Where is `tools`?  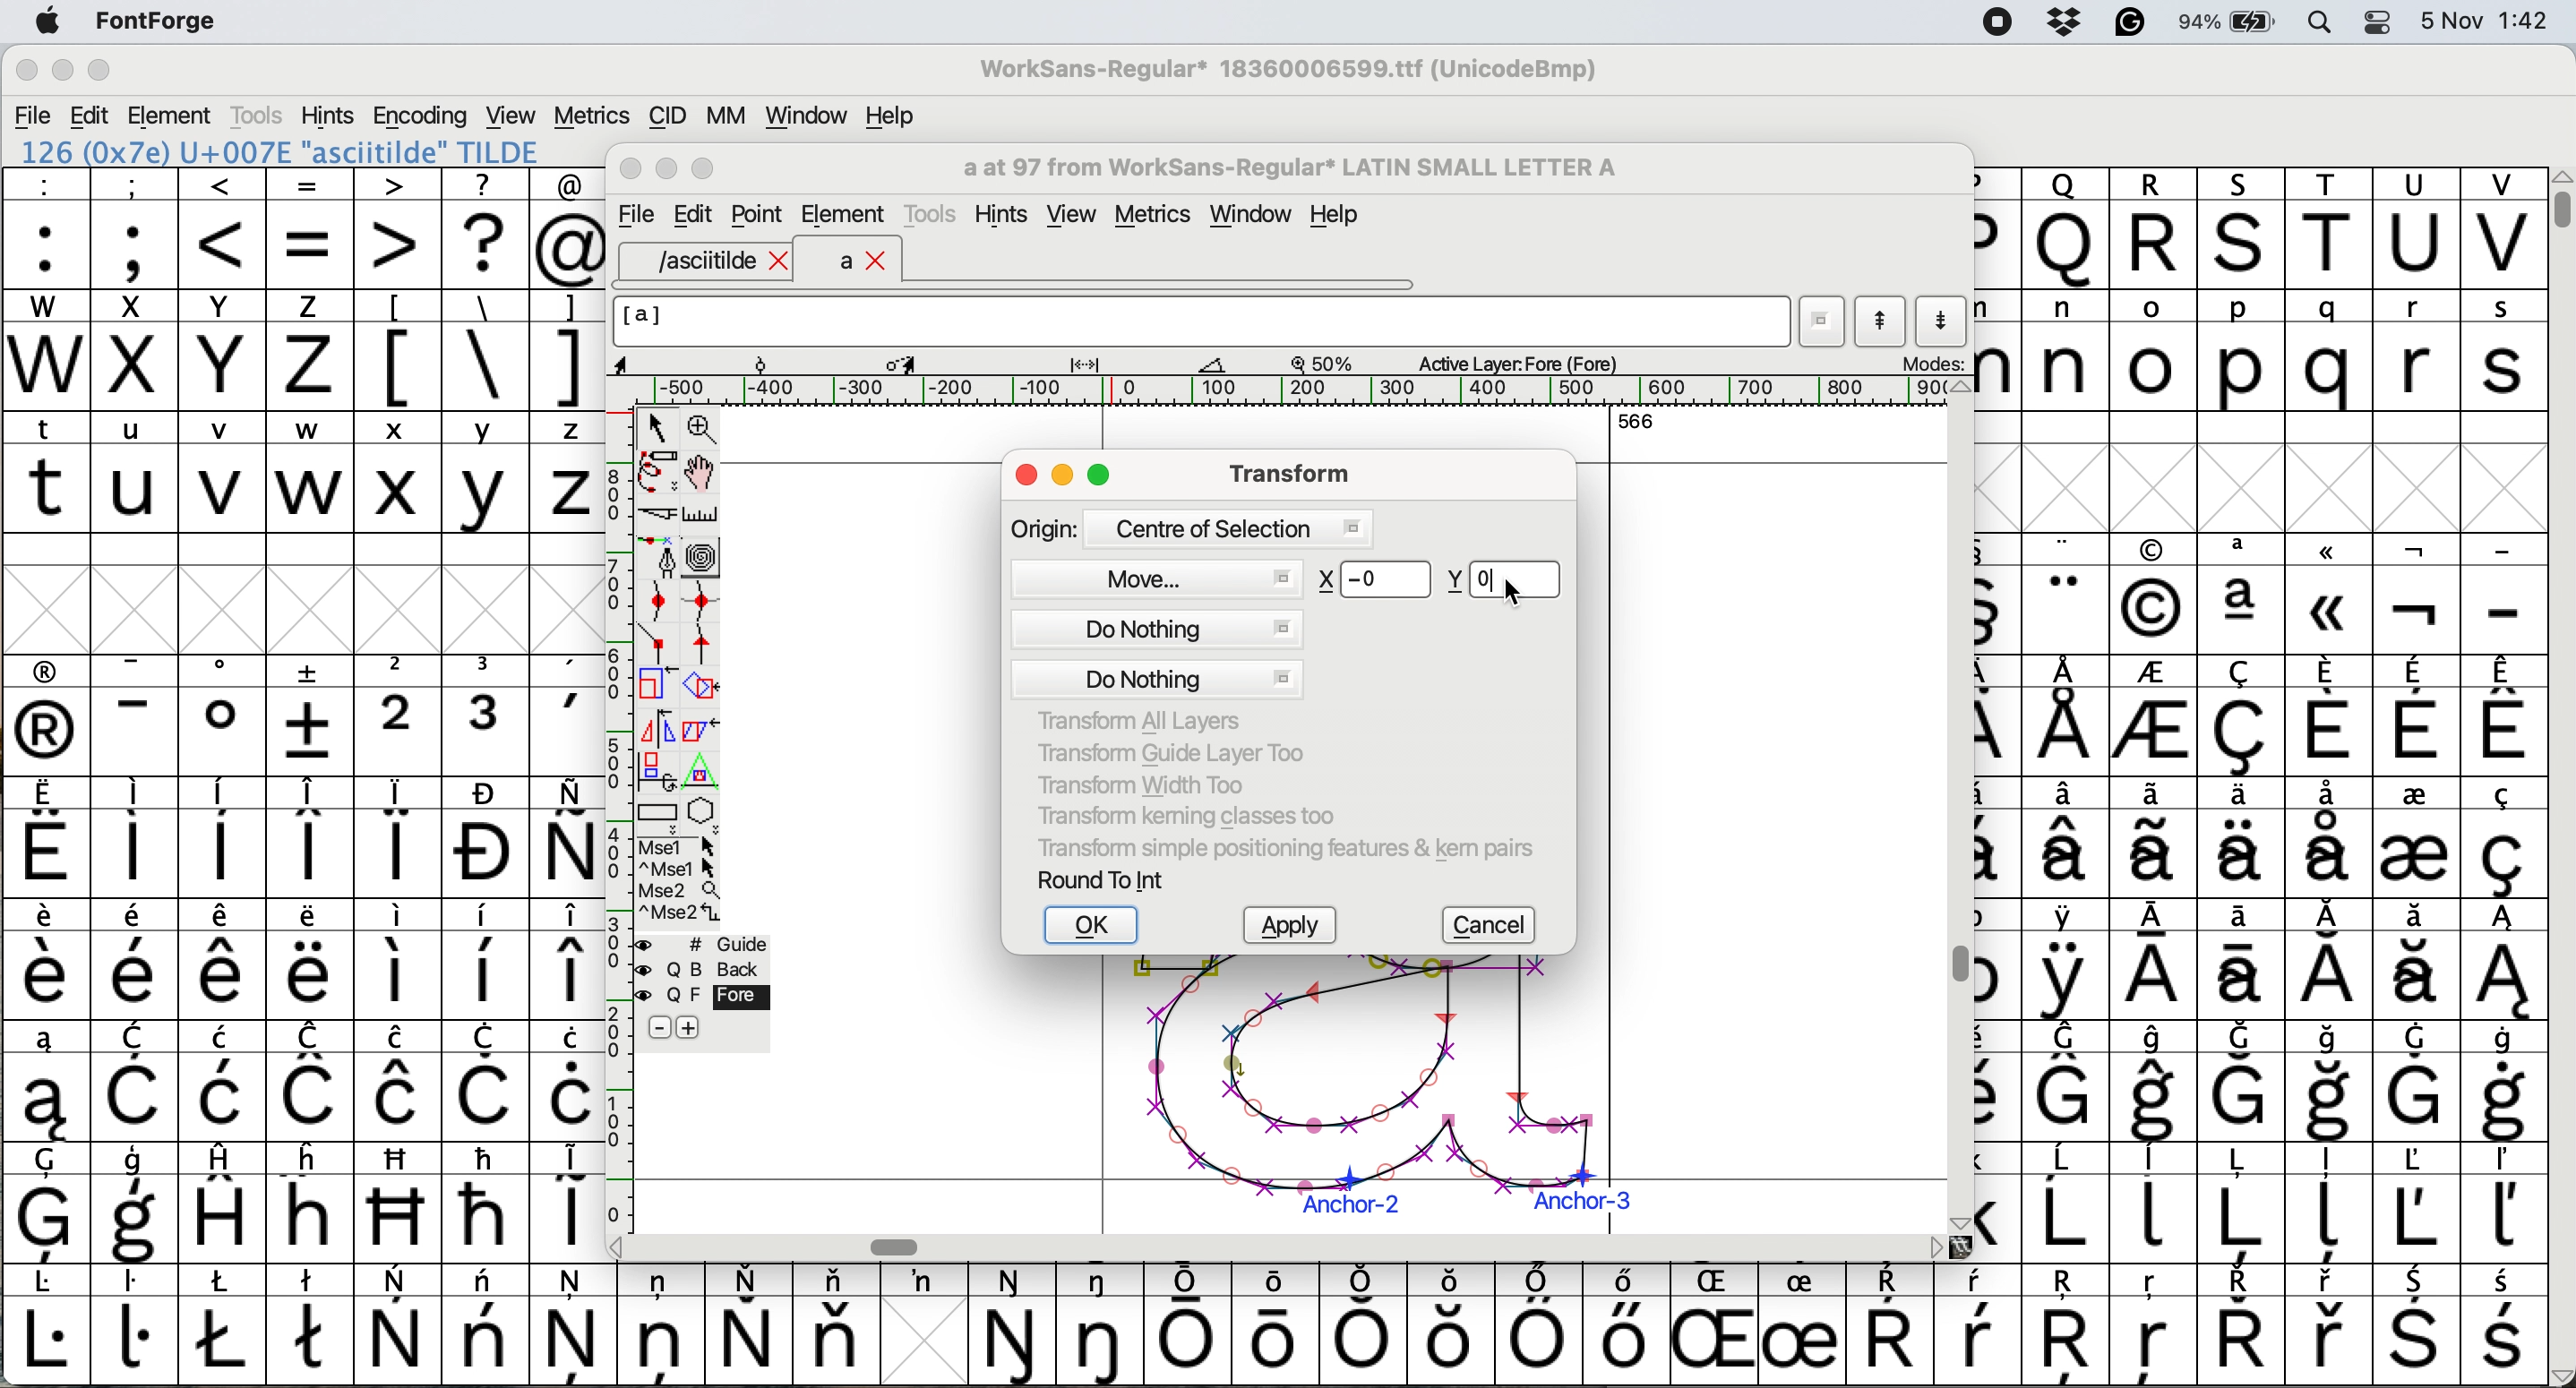 tools is located at coordinates (255, 115).